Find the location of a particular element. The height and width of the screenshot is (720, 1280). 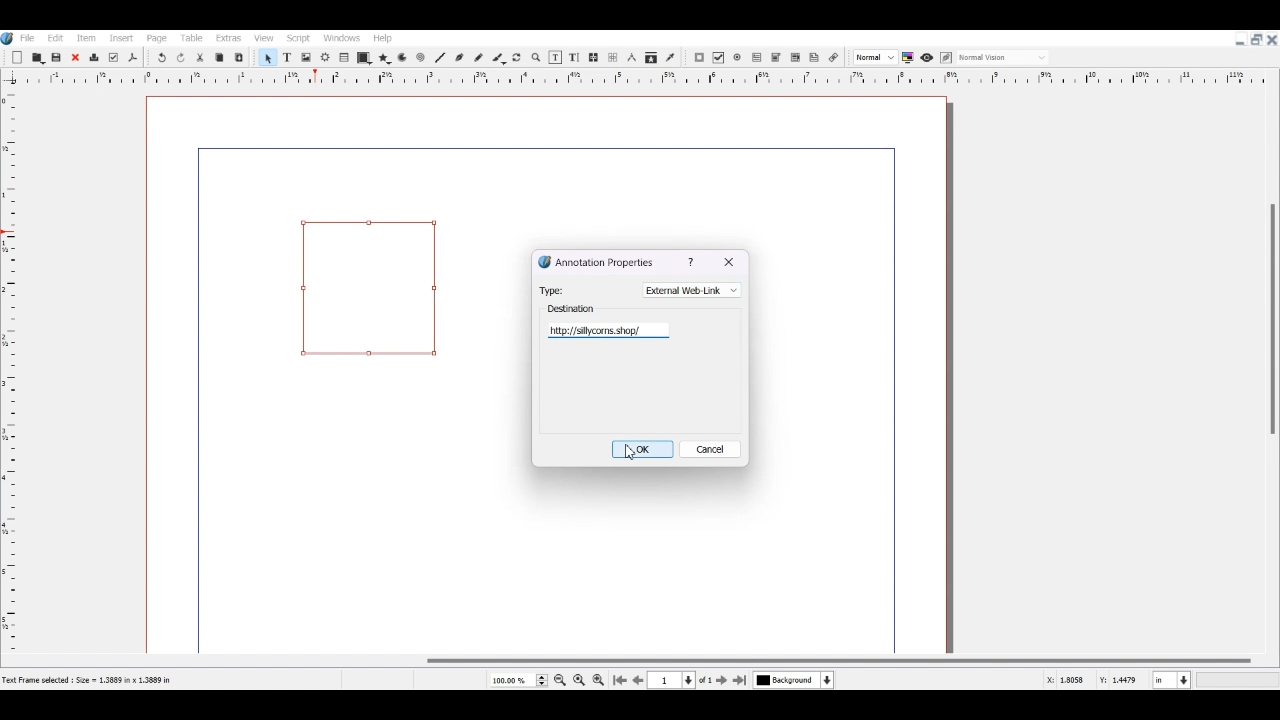

exit is located at coordinates (730, 263).